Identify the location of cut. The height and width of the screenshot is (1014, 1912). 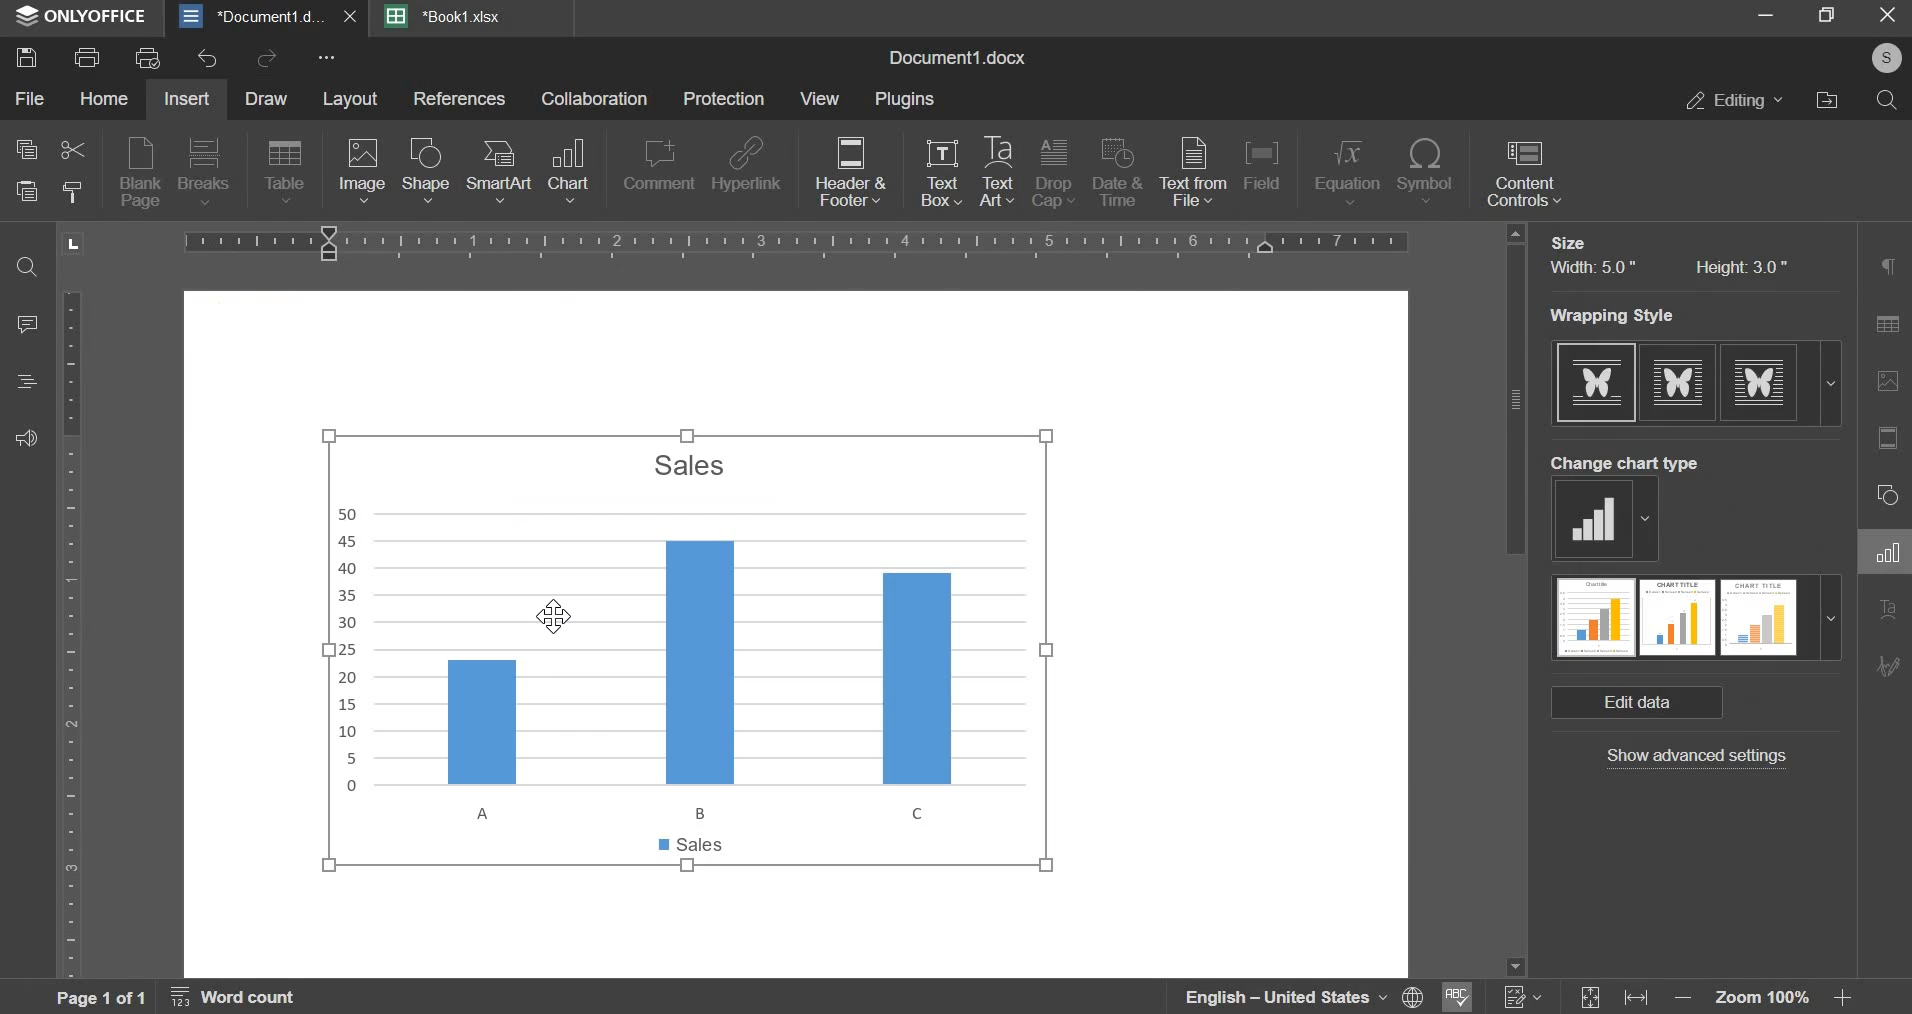
(72, 148).